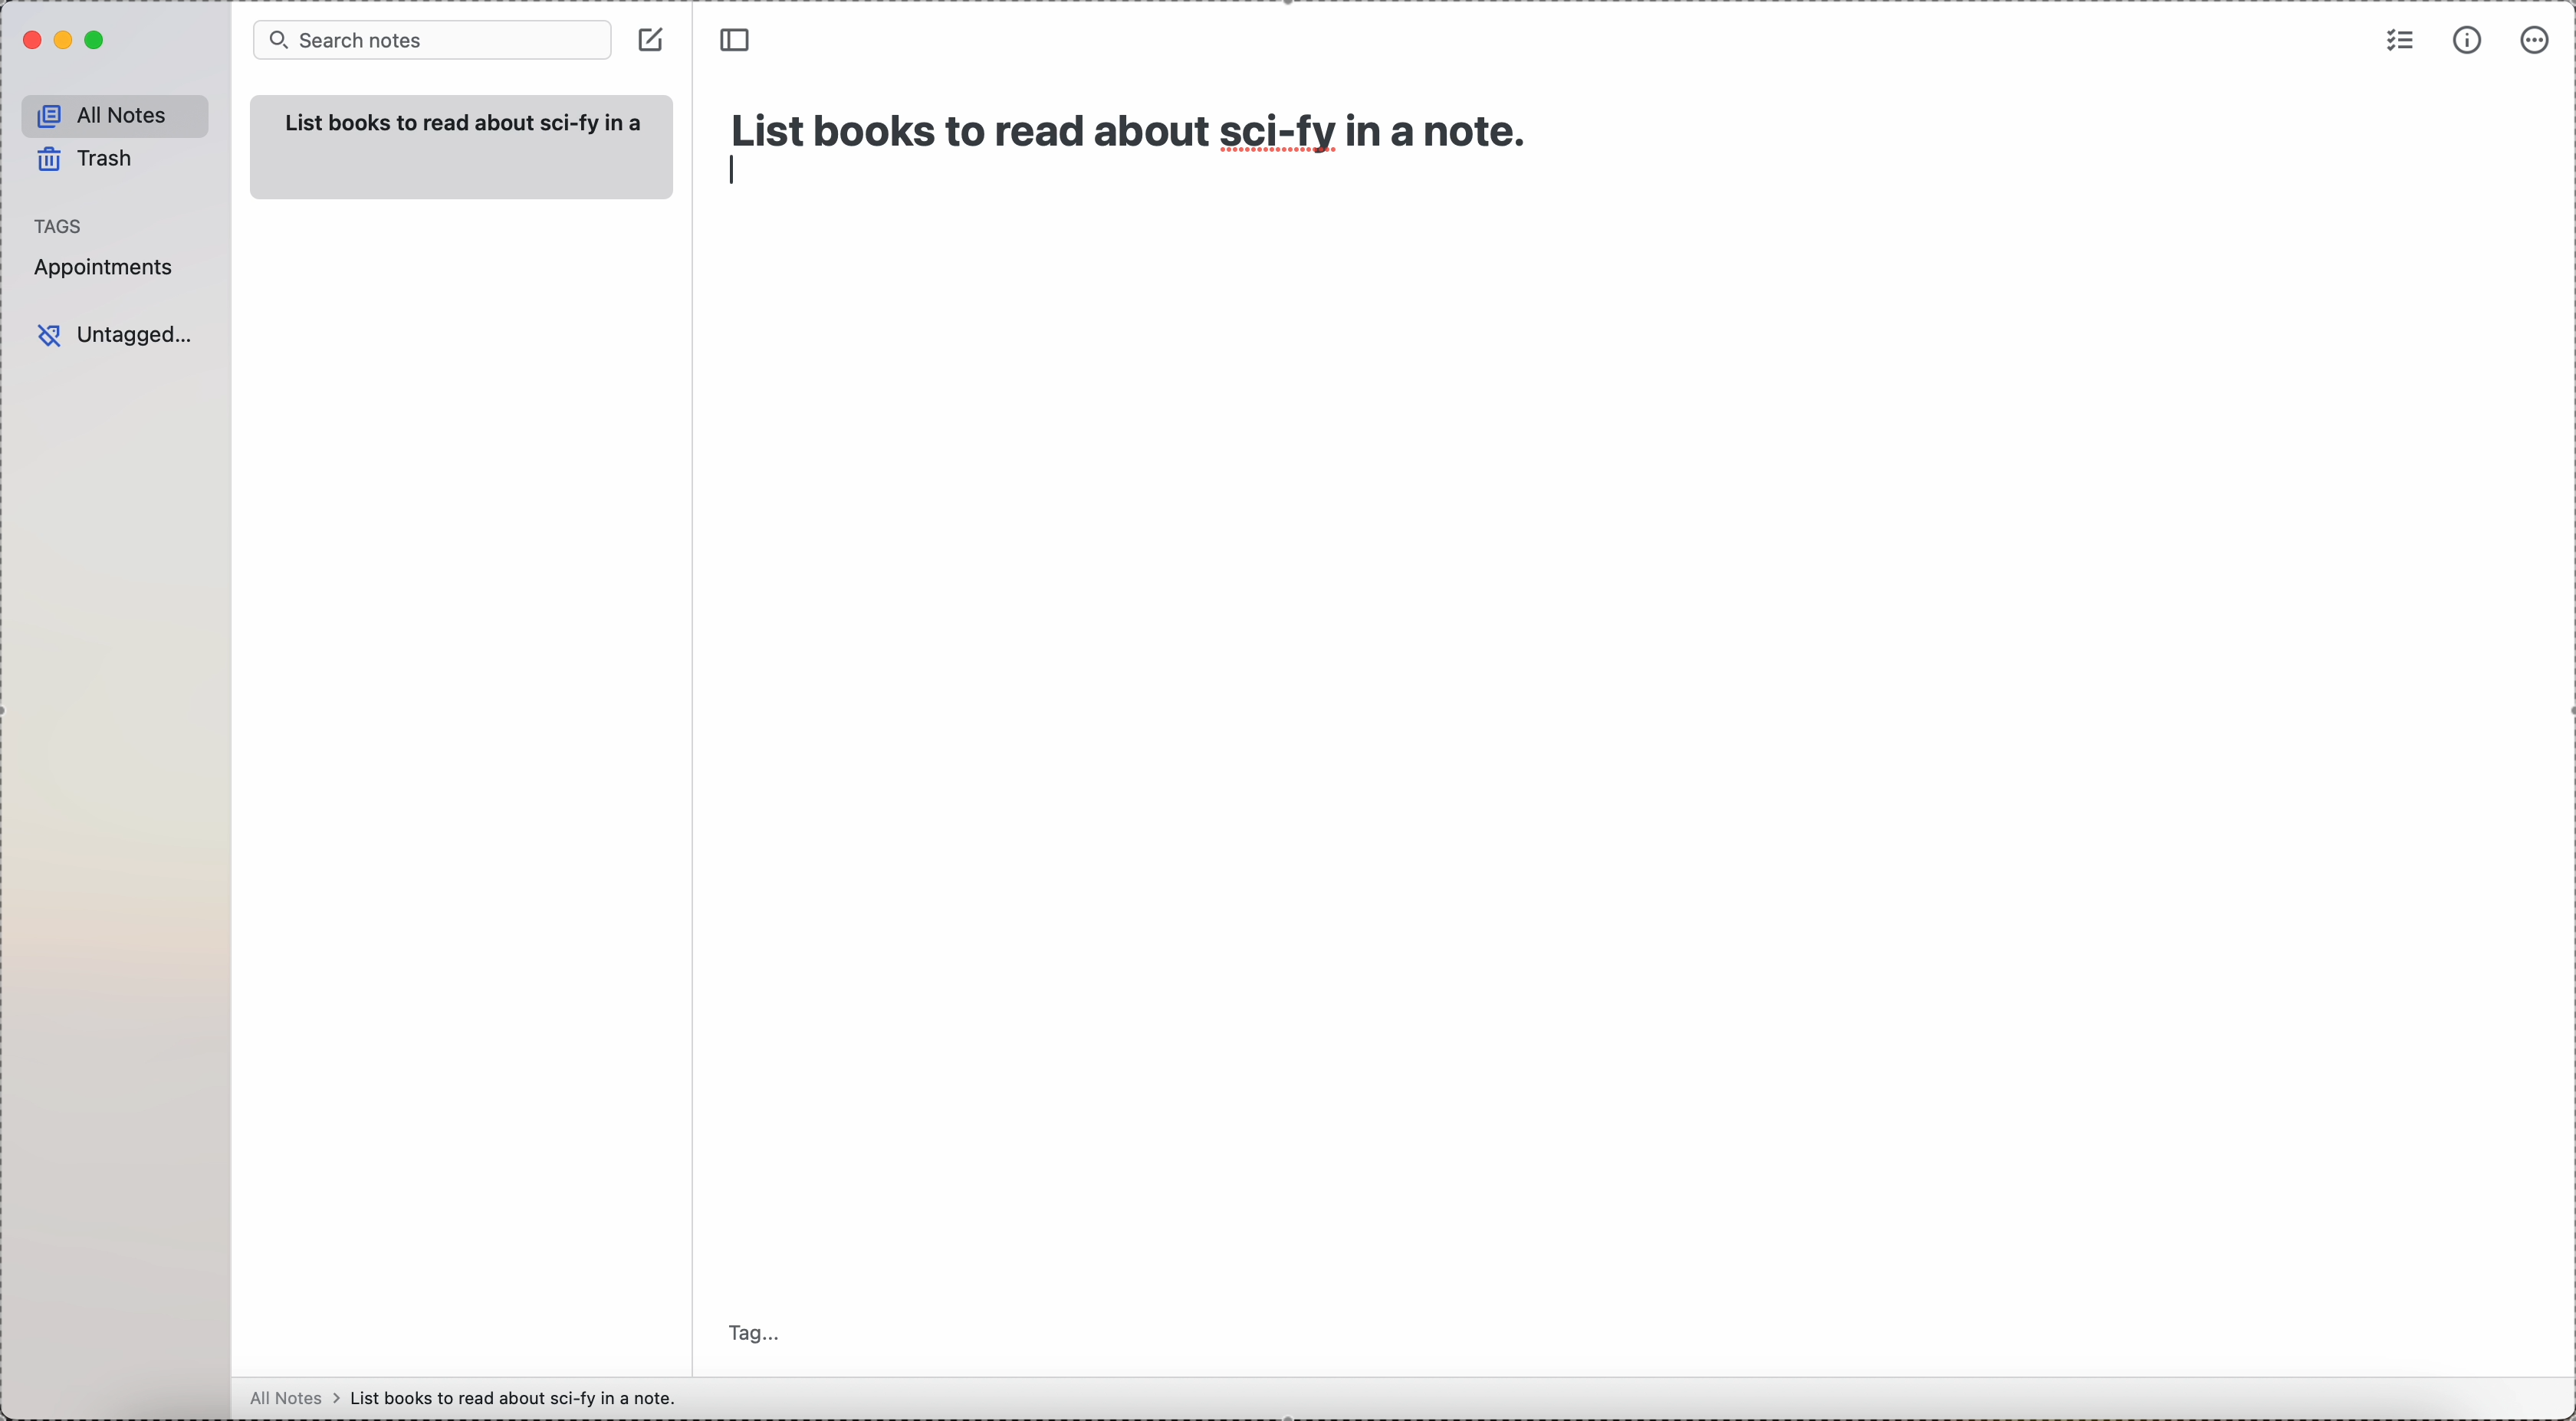 Image resolution: width=2576 pixels, height=1421 pixels. Describe the element at coordinates (2468, 42) in the screenshot. I see `metrics` at that location.